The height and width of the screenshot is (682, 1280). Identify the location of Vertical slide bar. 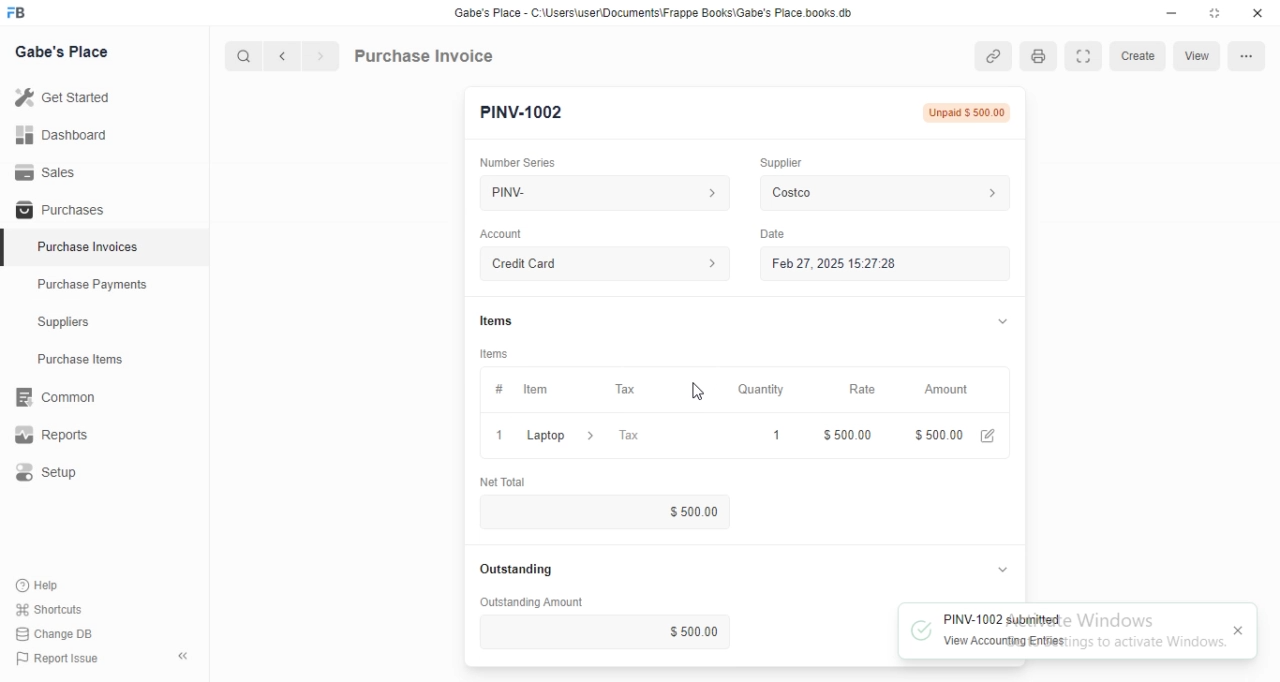
(1022, 365).